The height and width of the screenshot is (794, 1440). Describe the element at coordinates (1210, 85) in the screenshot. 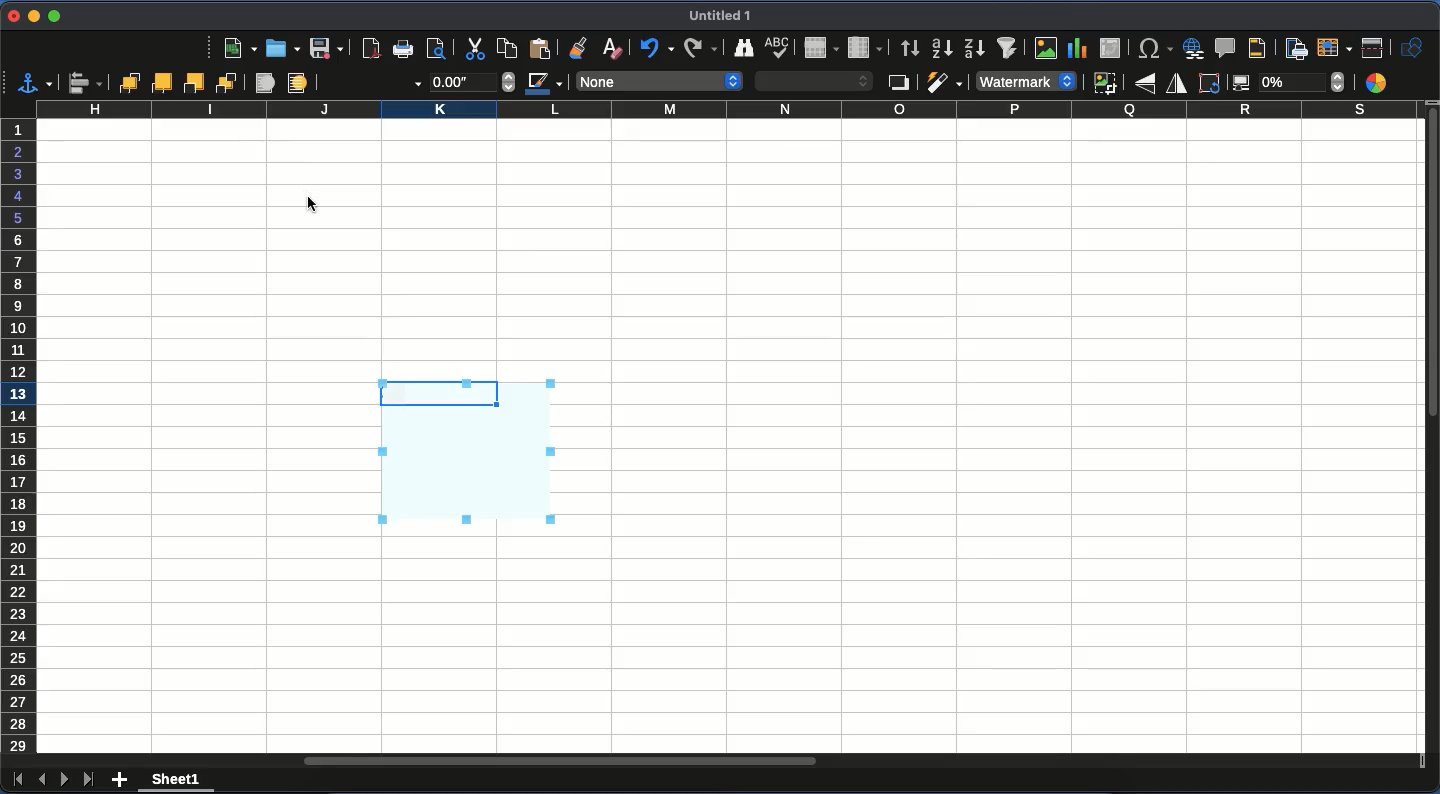

I see `rotate` at that location.